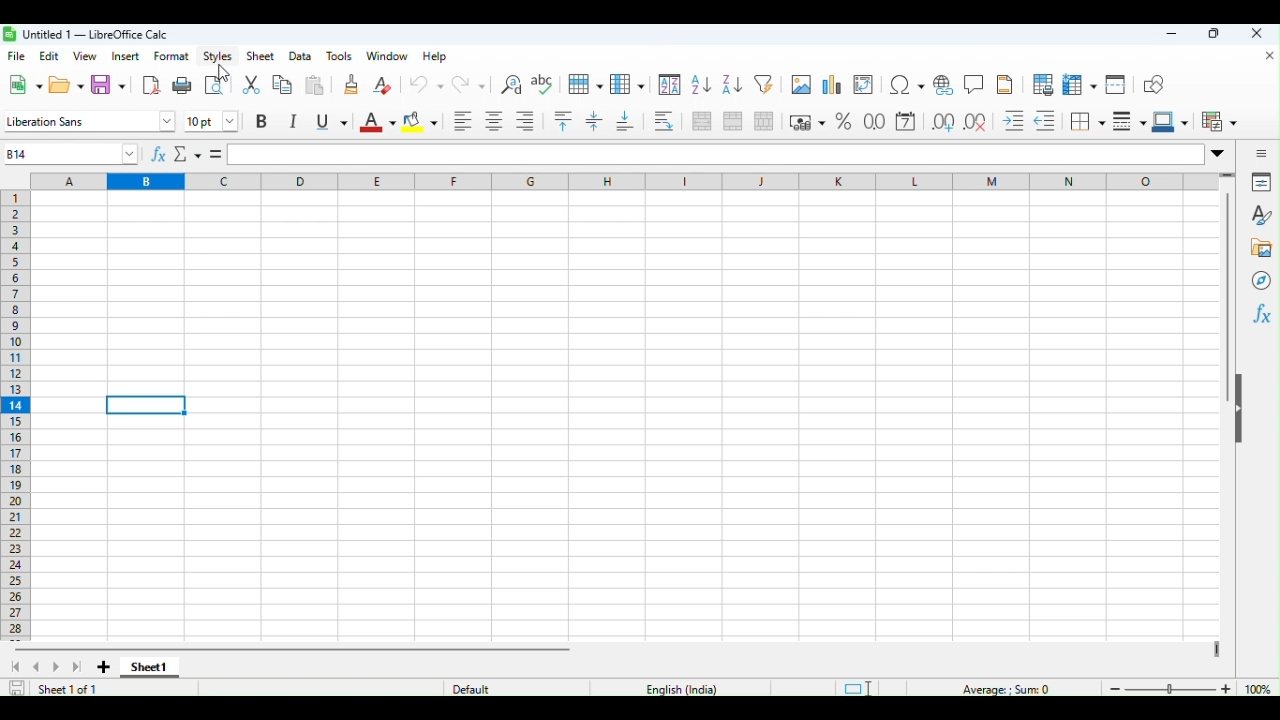 The width and height of the screenshot is (1280, 720). What do you see at coordinates (422, 82) in the screenshot?
I see `undo` at bounding box center [422, 82].